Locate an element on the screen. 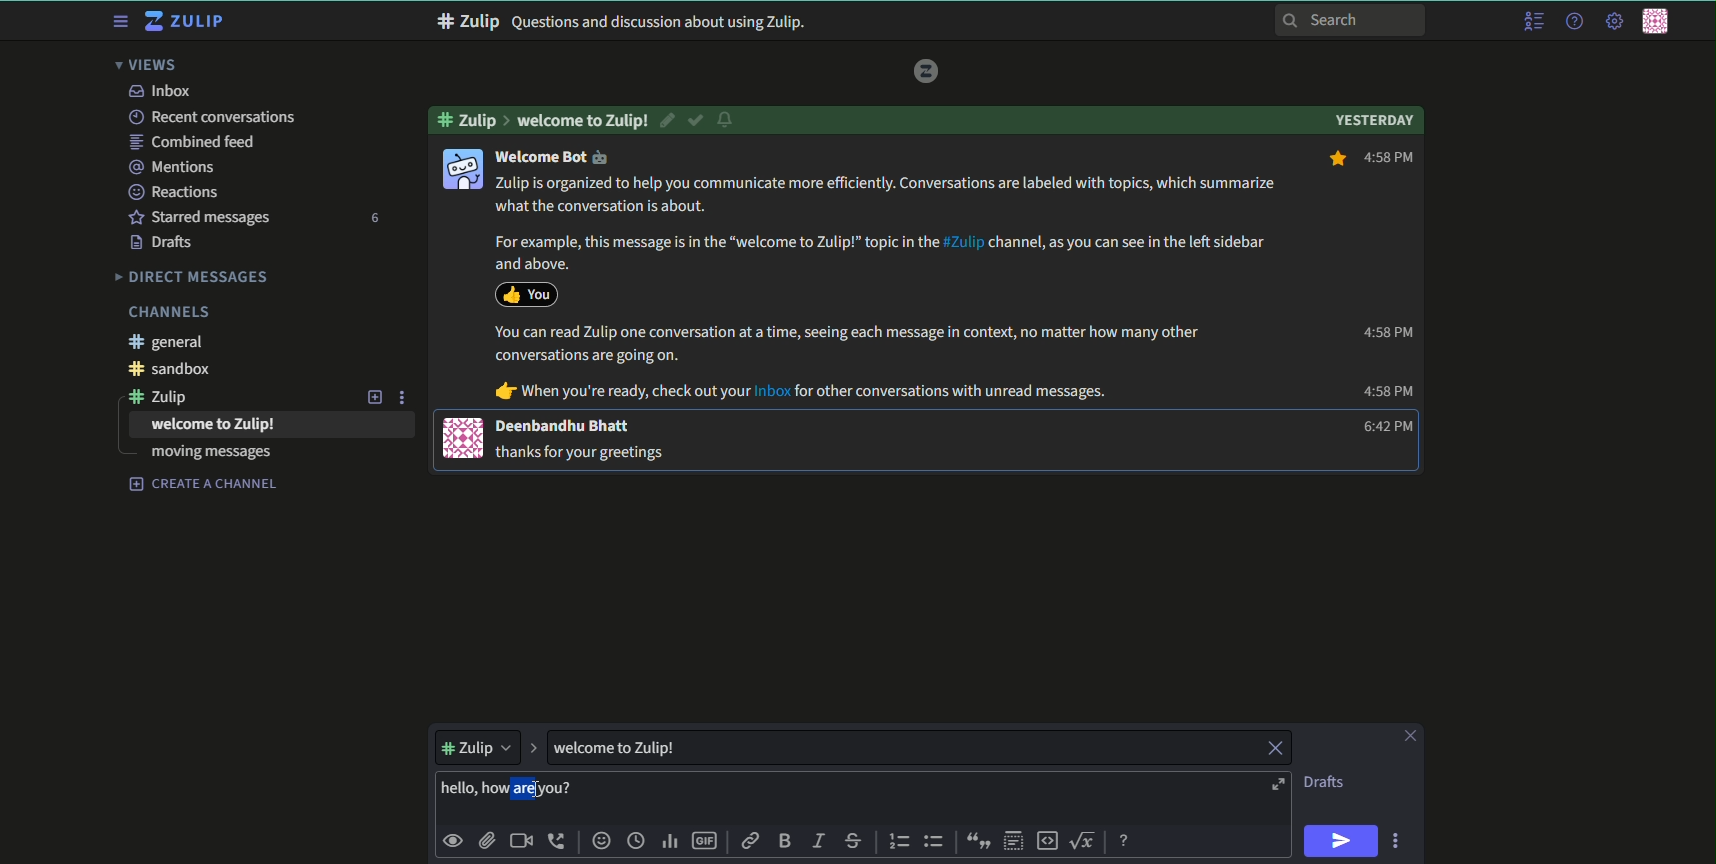 The image size is (1716, 864). add is located at coordinates (372, 396).